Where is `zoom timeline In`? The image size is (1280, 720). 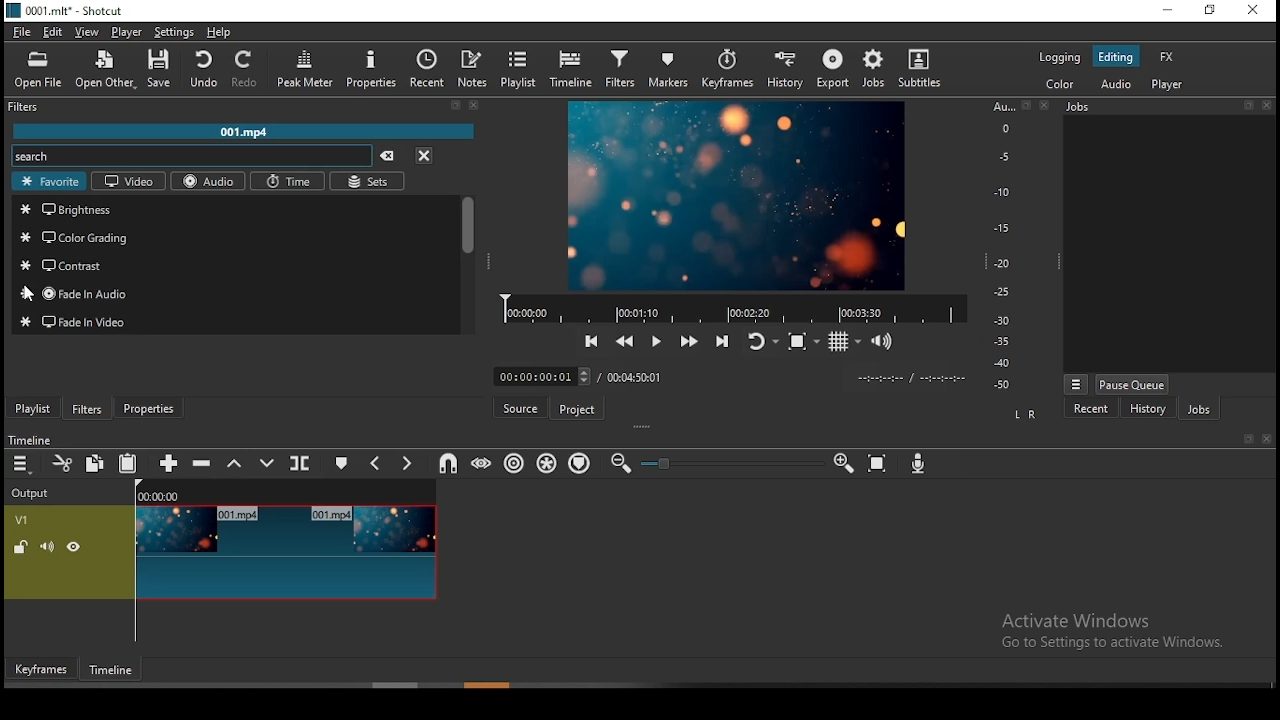 zoom timeline In is located at coordinates (841, 464).